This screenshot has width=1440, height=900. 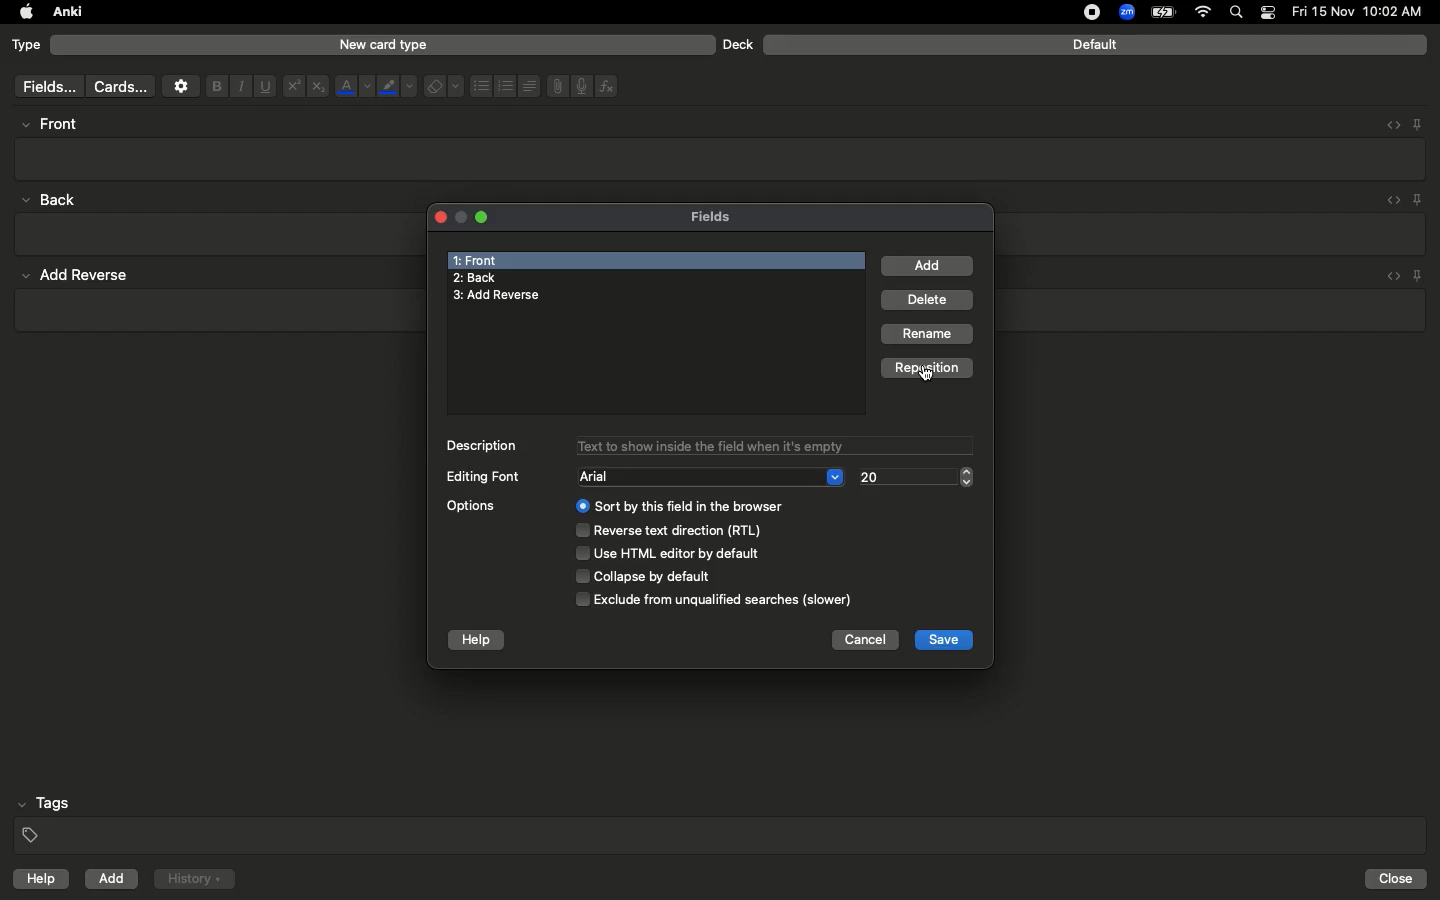 What do you see at coordinates (1239, 13) in the screenshot?
I see `Search` at bounding box center [1239, 13].